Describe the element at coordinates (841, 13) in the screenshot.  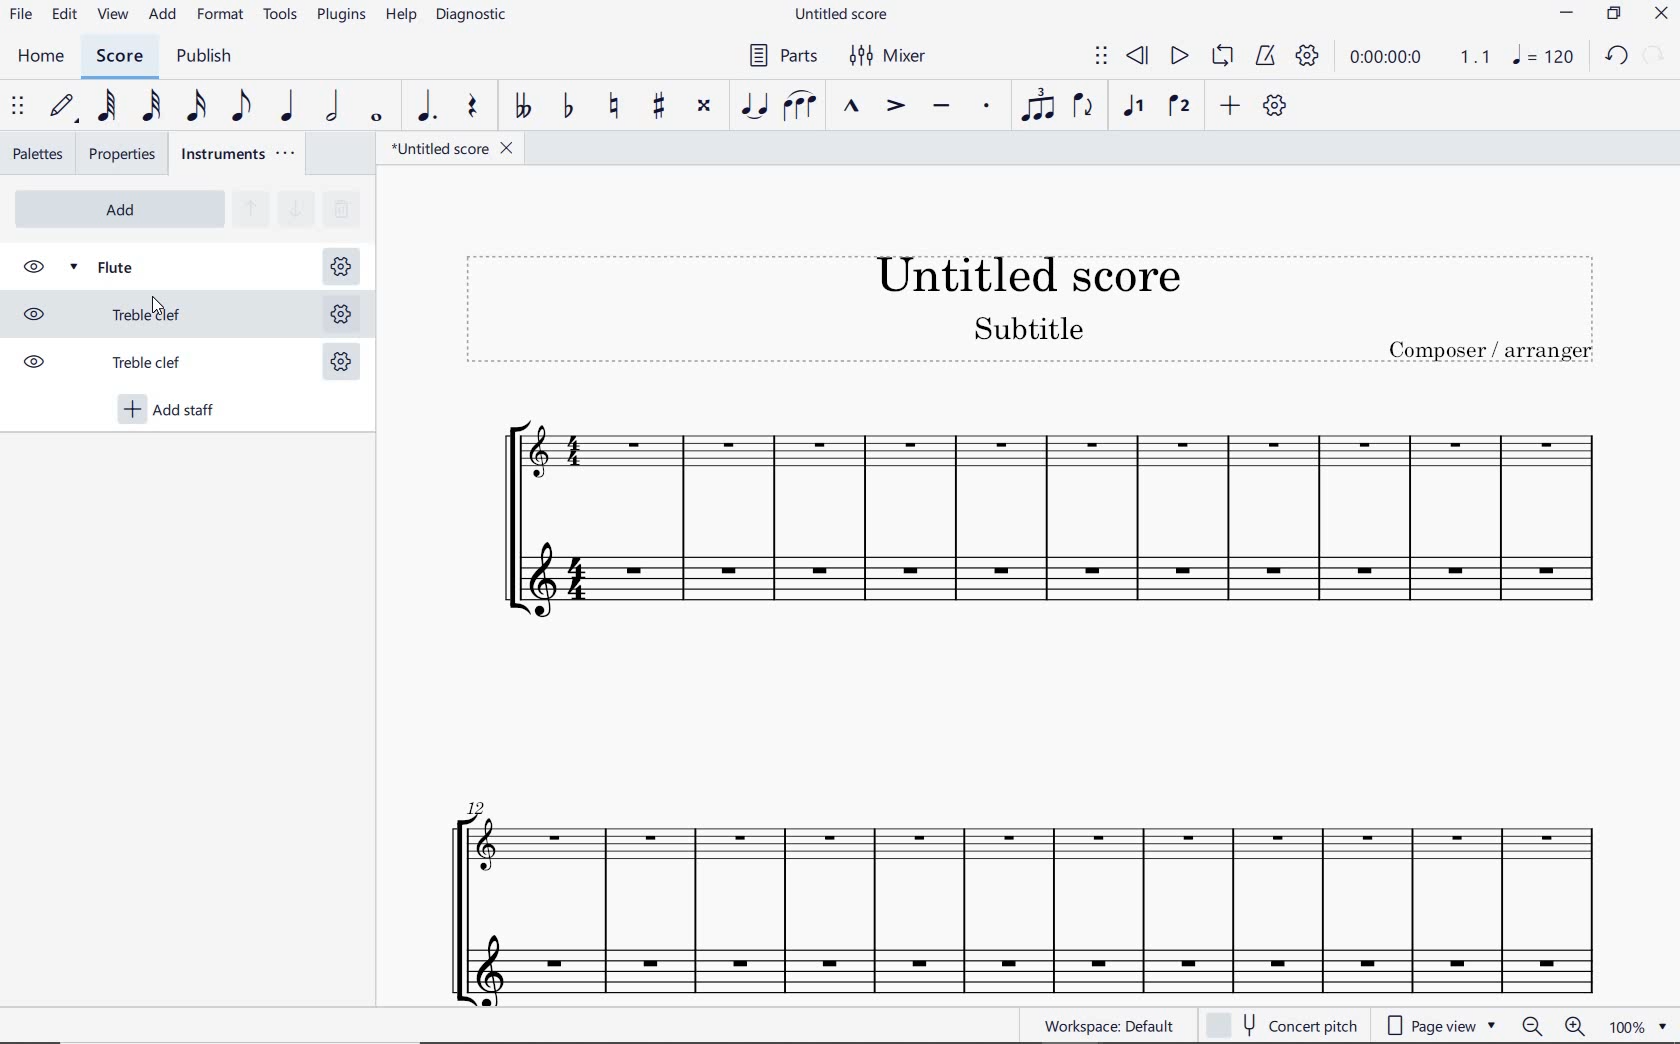
I see `FILE NAME` at that location.